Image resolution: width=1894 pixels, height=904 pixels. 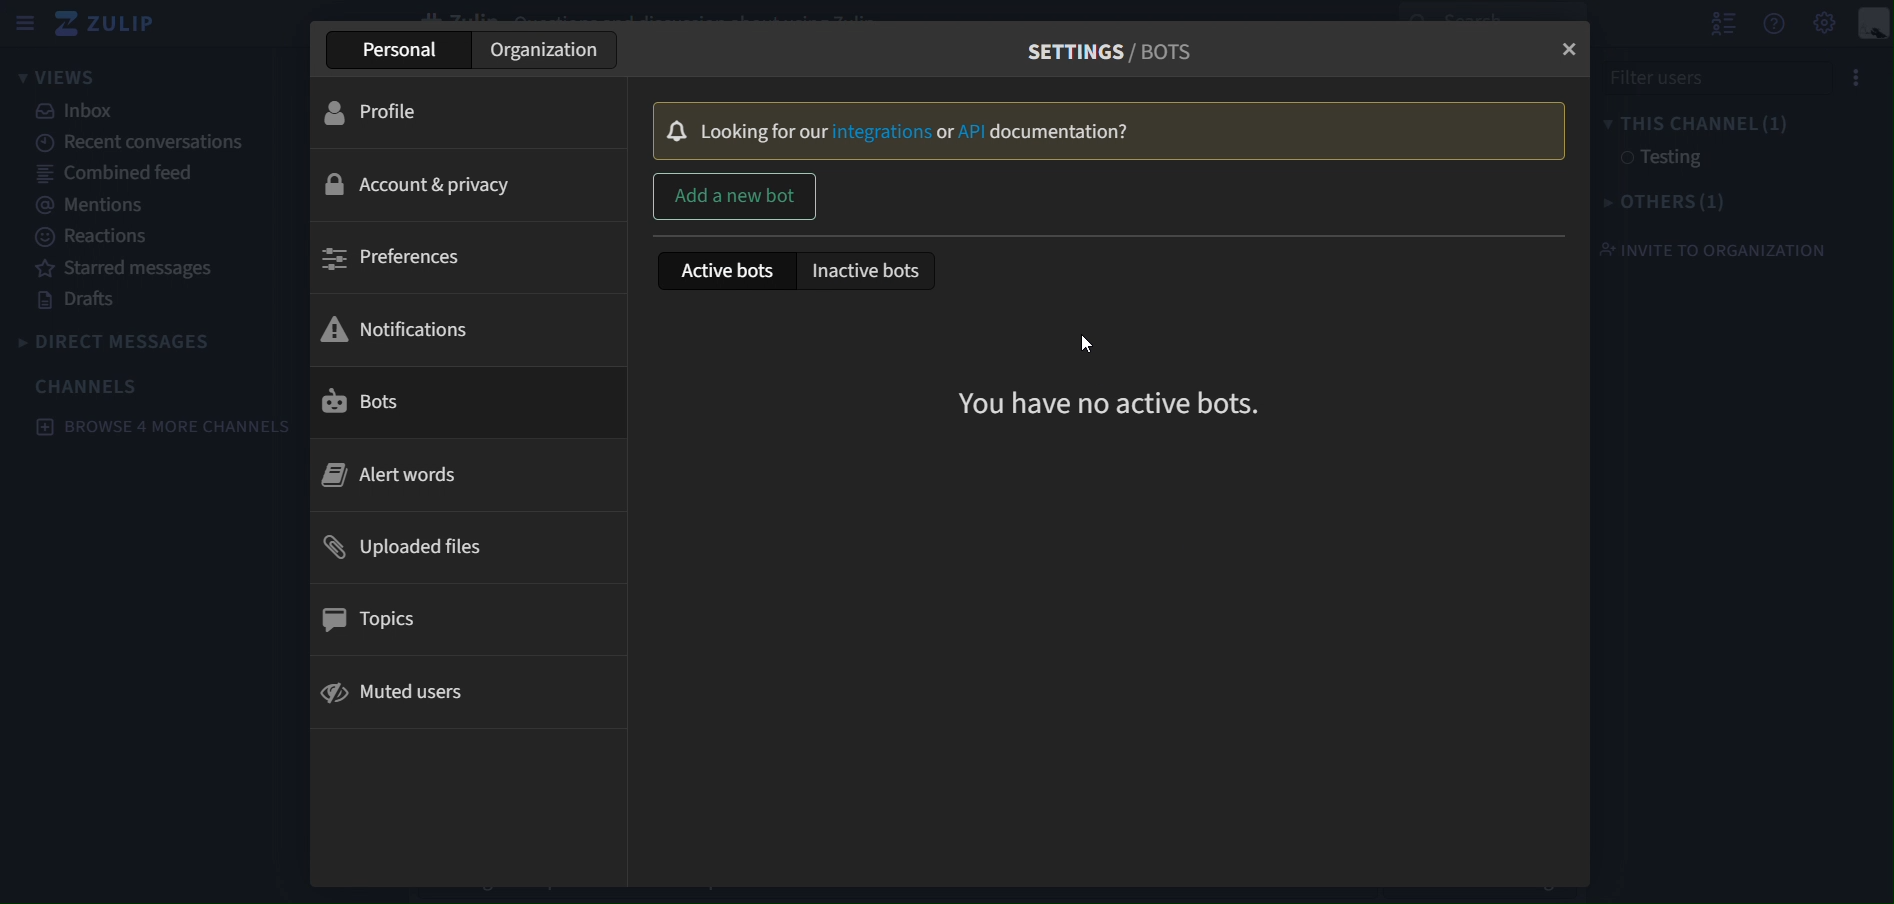 What do you see at coordinates (416, 688) in the screenshot?
I see `muted users` at bounding box center [416, 688].